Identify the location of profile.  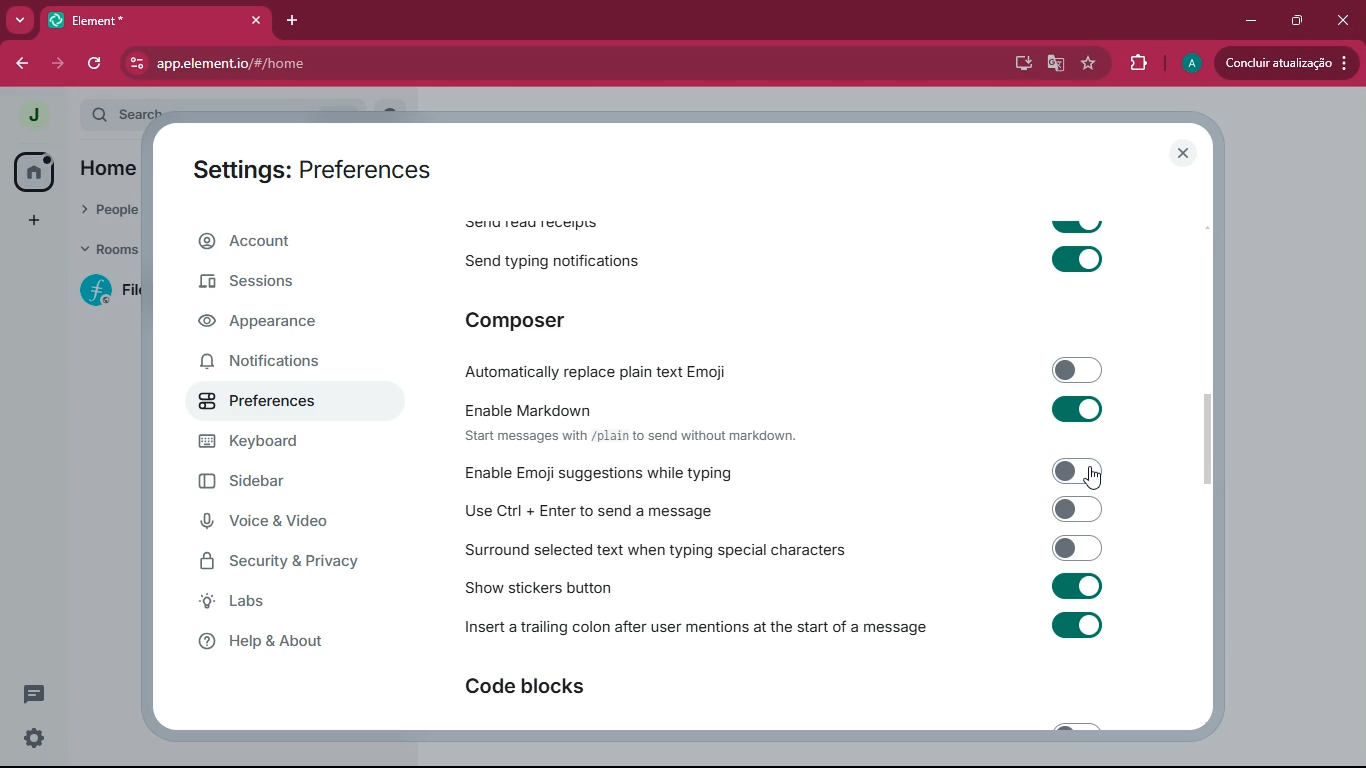
(1193, 63).